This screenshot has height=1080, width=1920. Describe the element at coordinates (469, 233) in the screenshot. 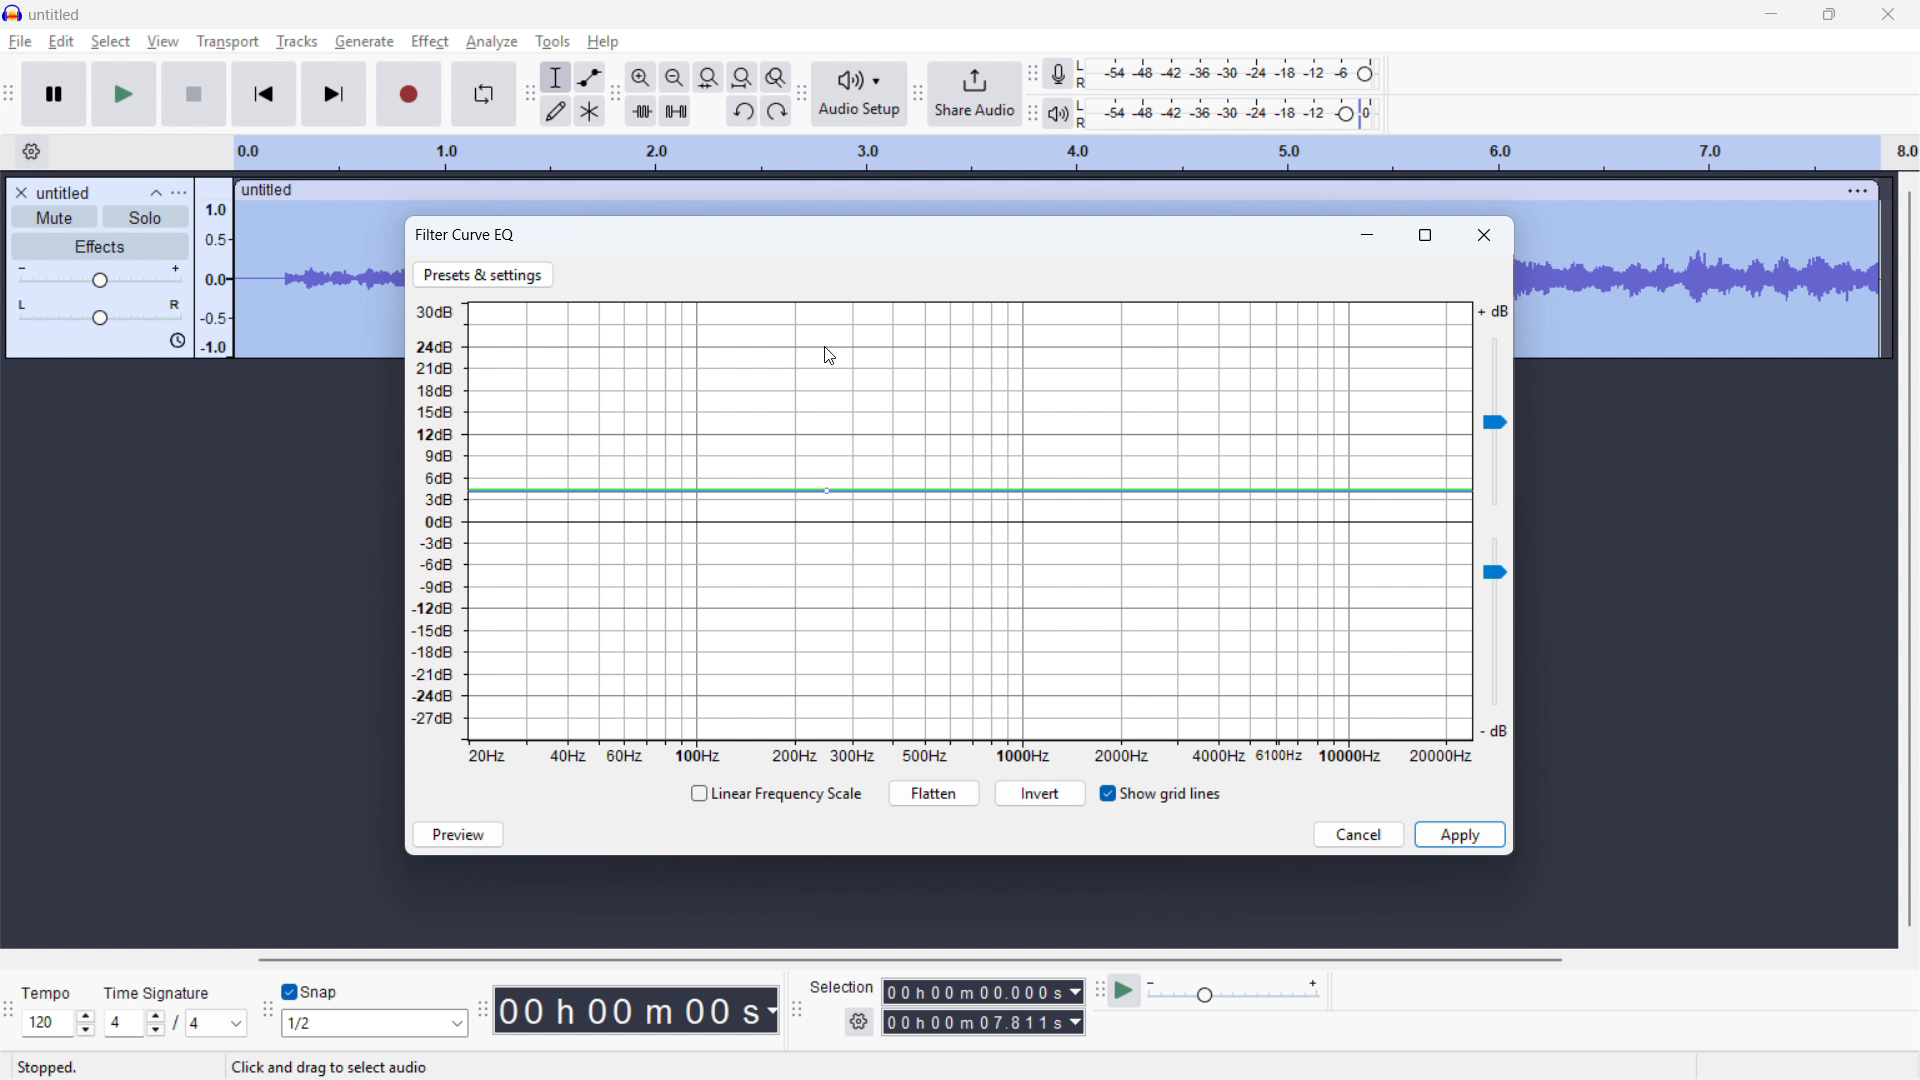

I see `filter curve EQ` at that location.